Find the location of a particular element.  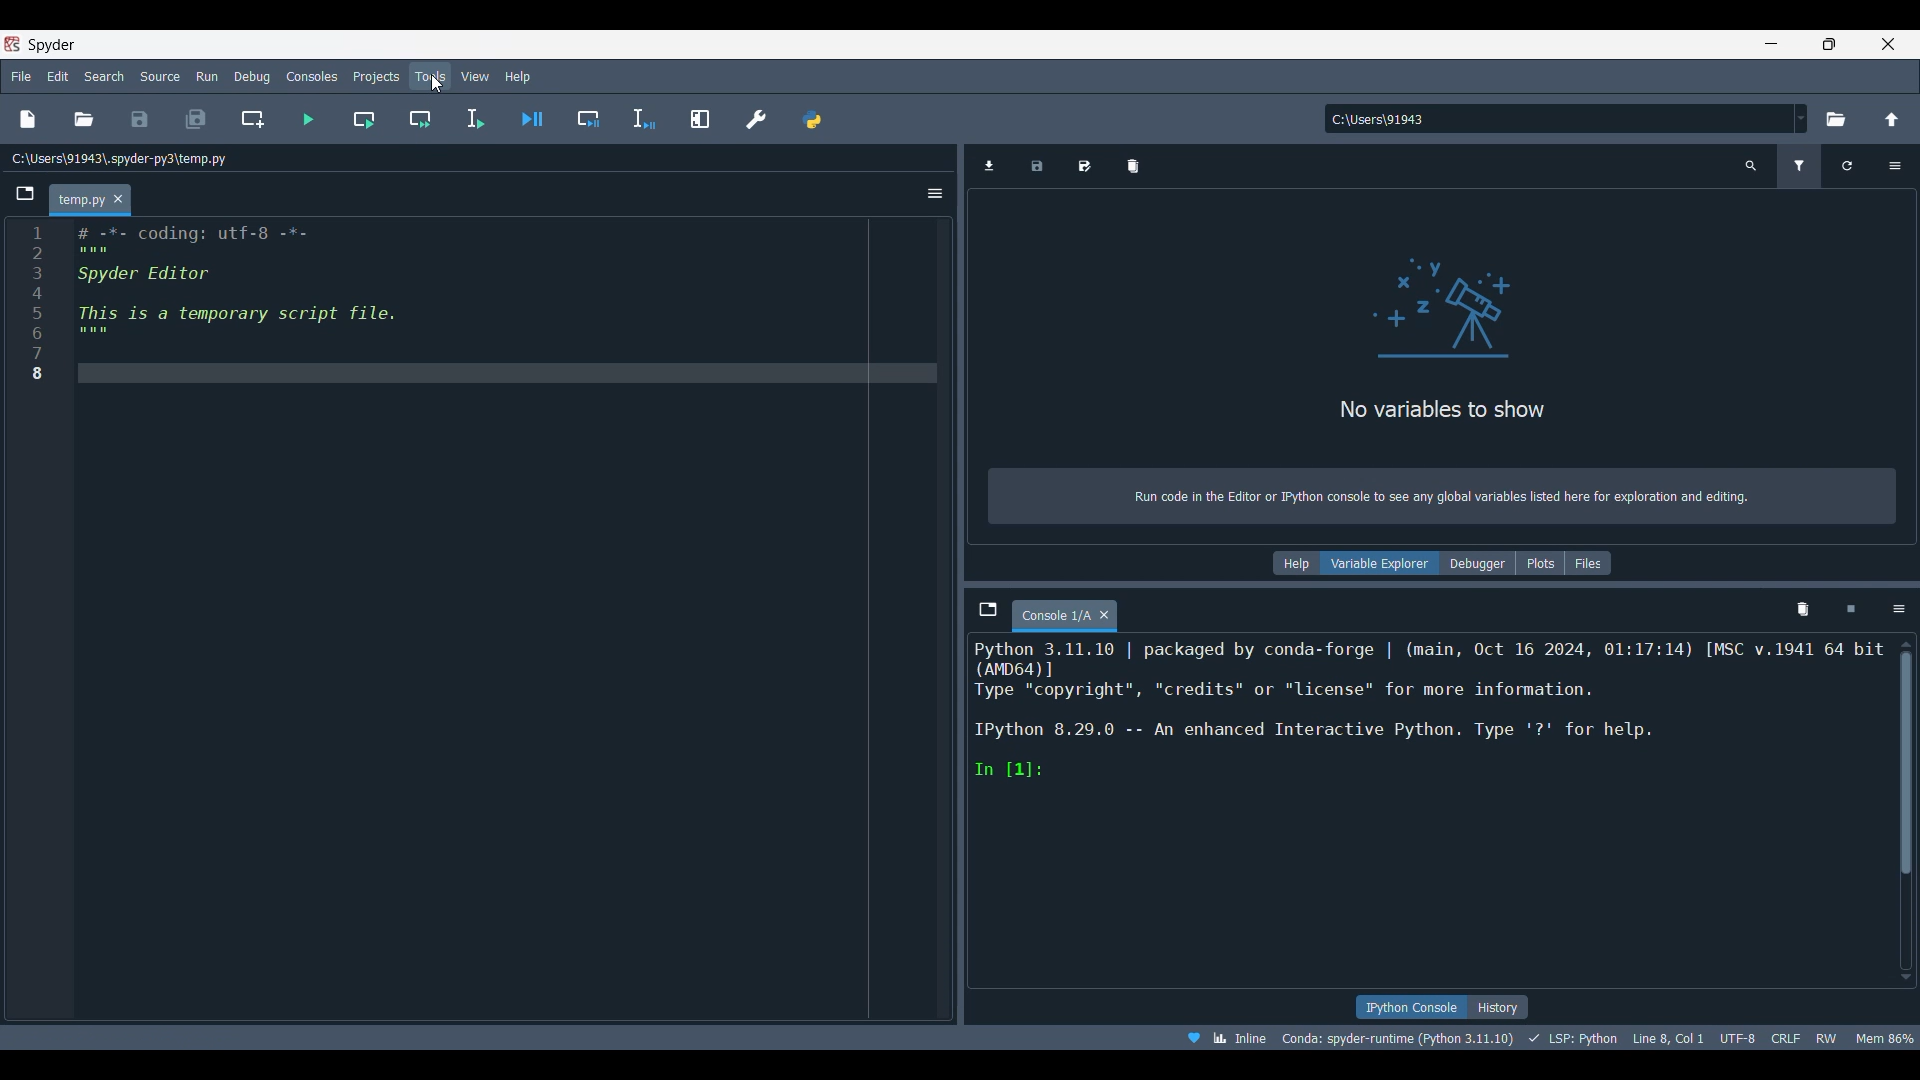

Save is located at coordinates (139, 119).